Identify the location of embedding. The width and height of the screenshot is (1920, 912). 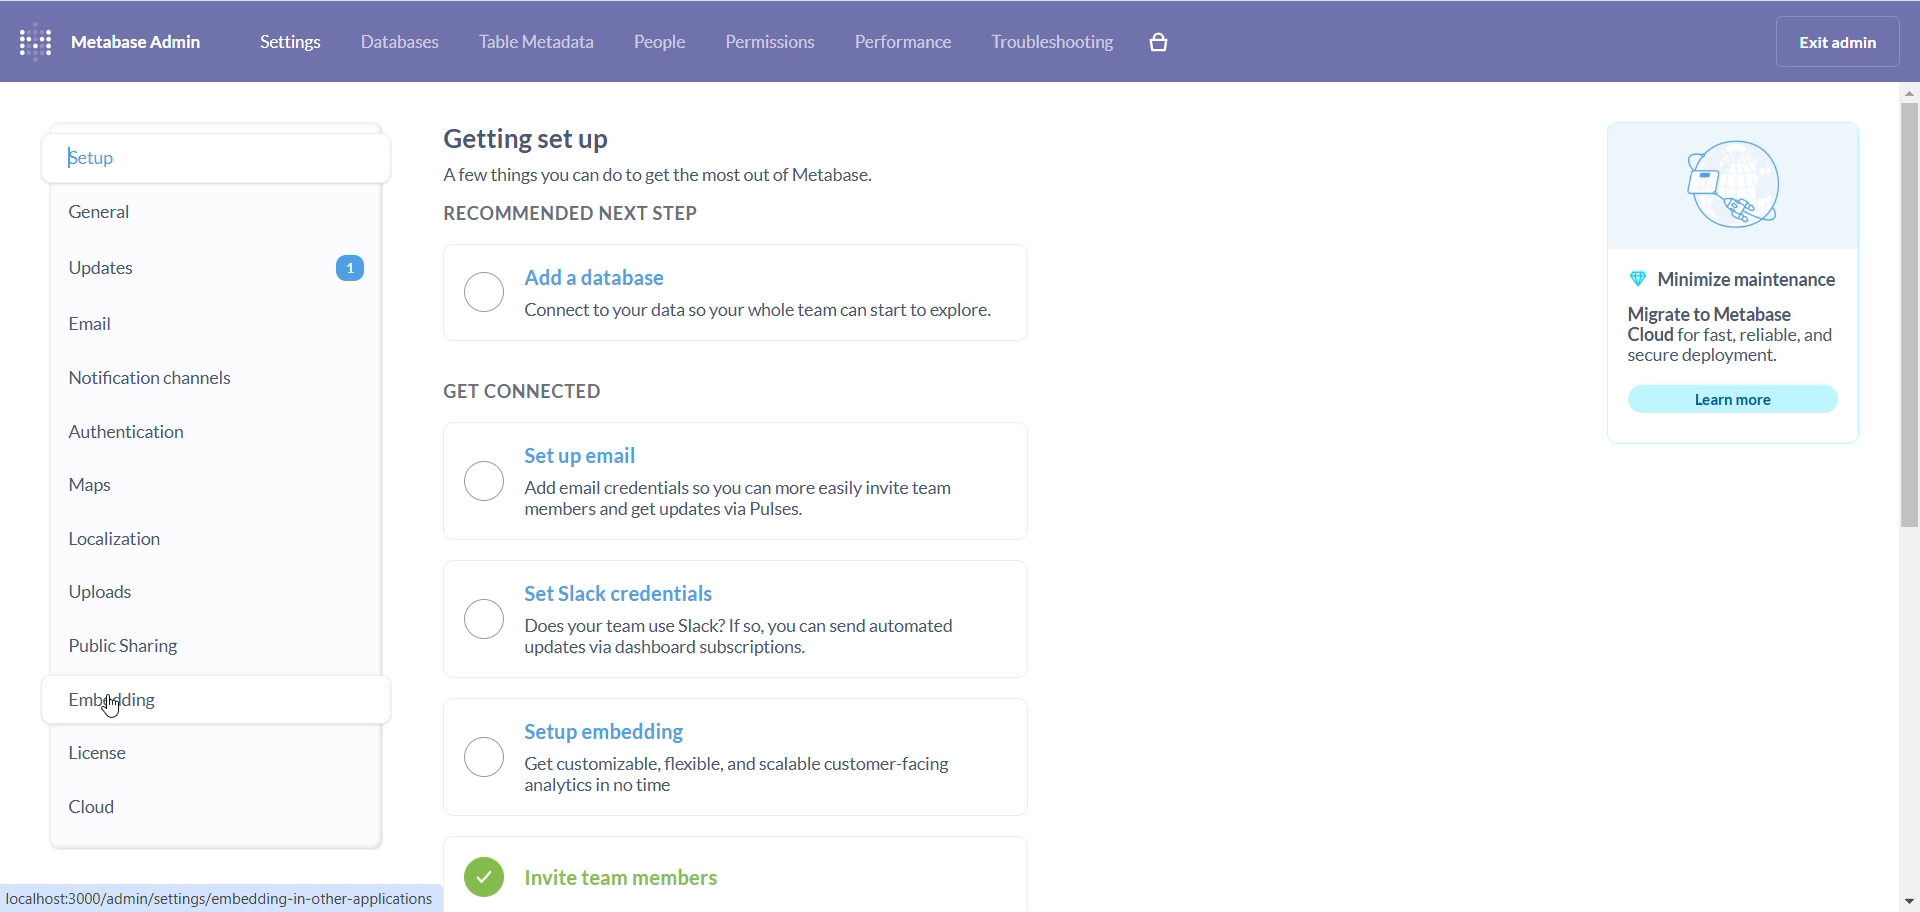
(181, 707).